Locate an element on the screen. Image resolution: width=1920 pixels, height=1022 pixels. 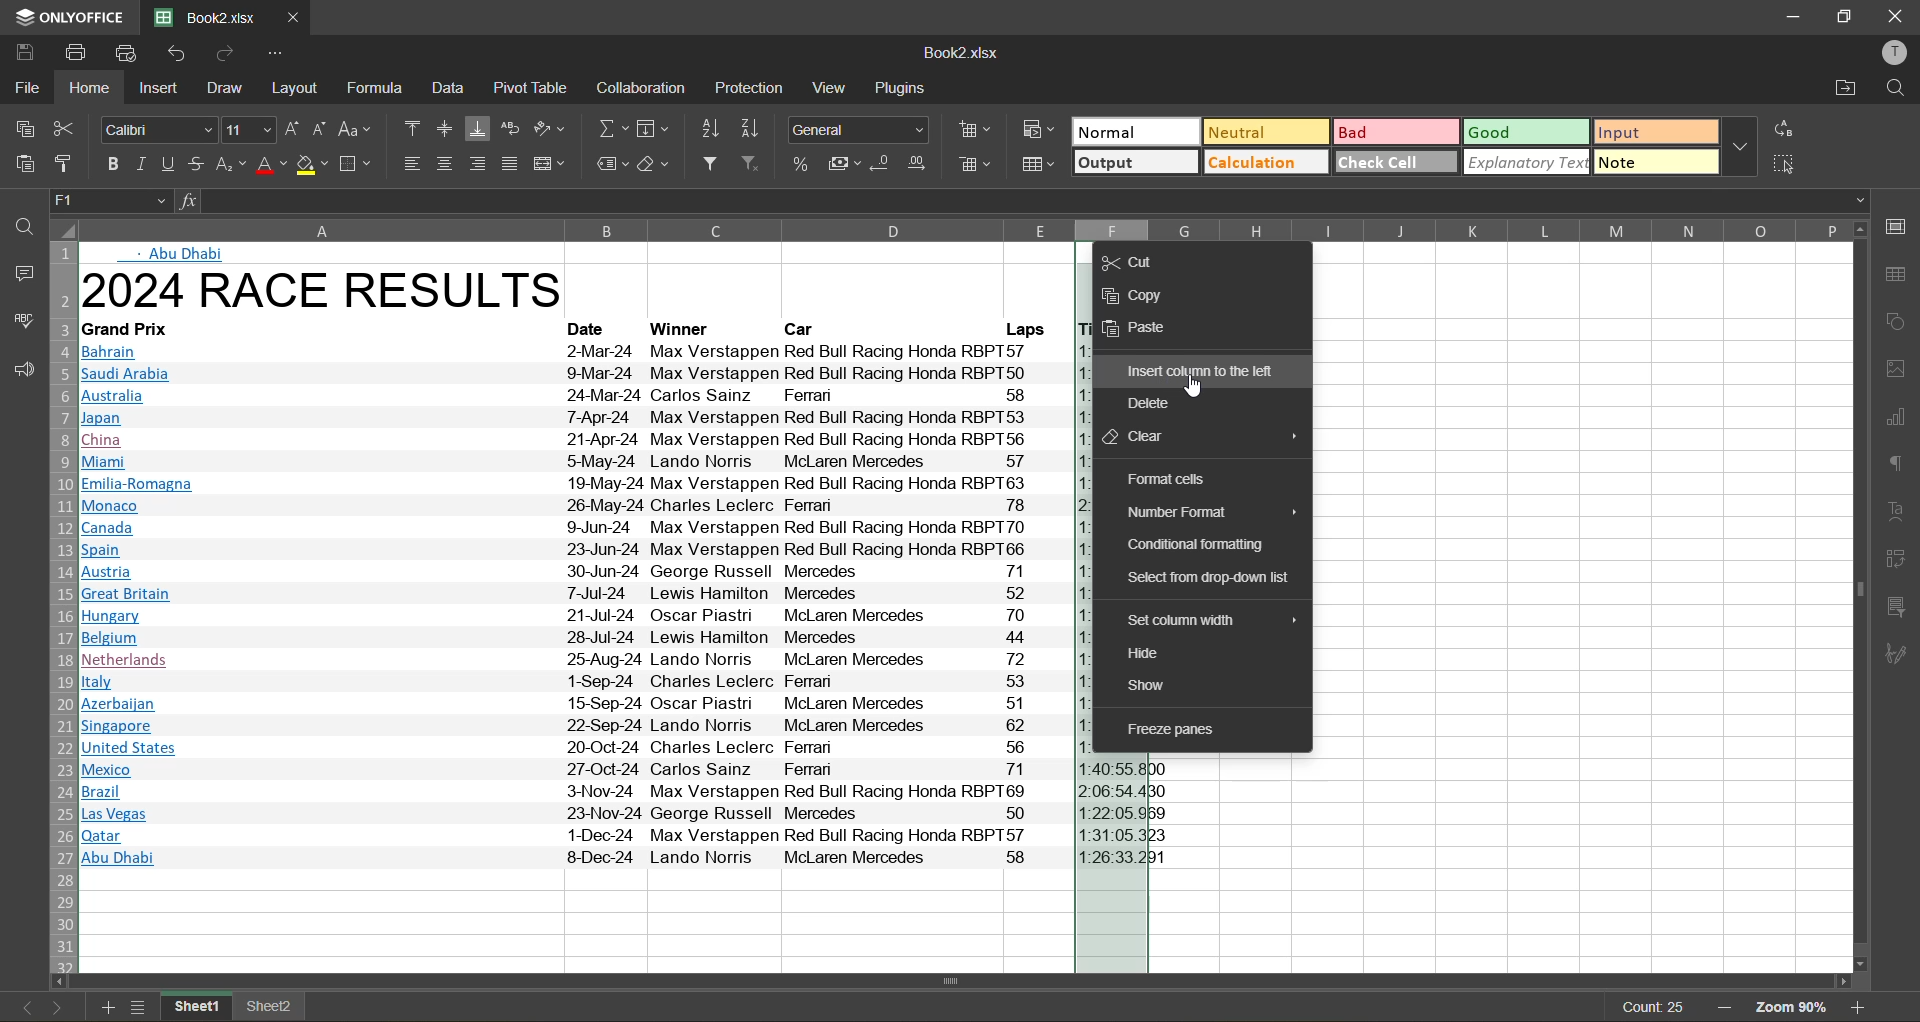
format cells is located at coordinates (1167, 478).